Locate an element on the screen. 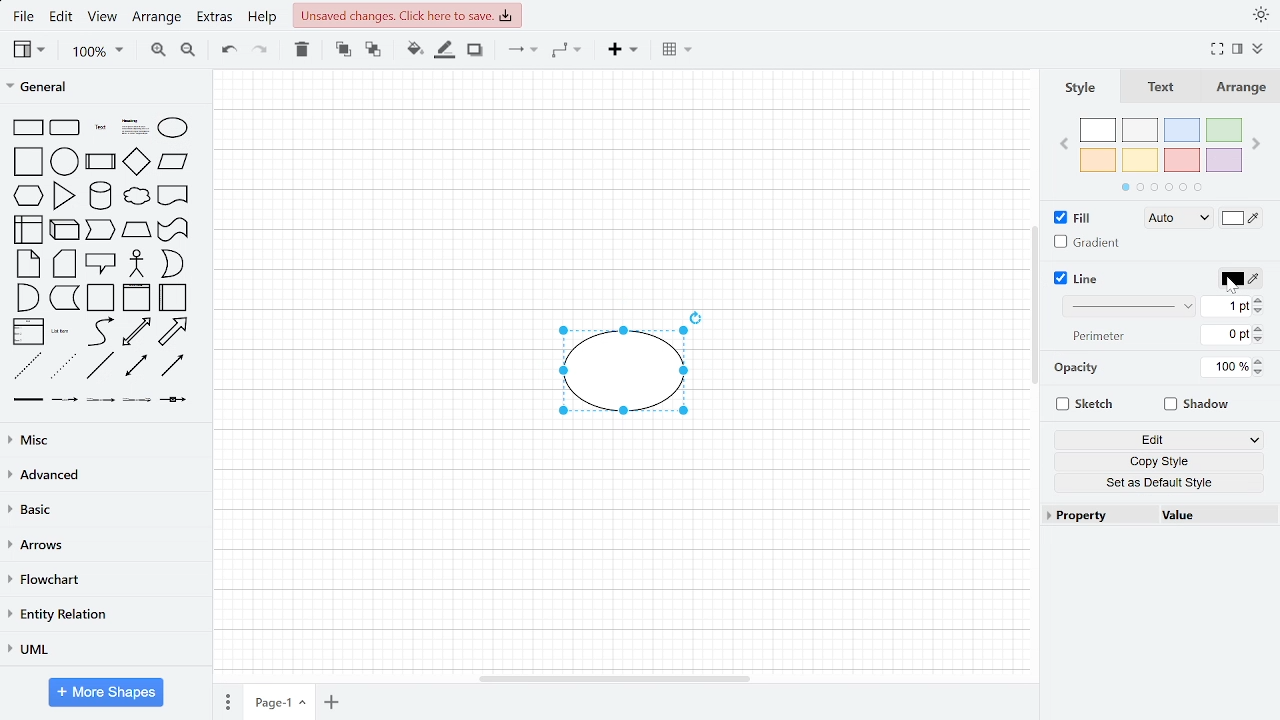 This screenshot has height=720, width=1280. Fullscreen is located at coordinates (1217, 49).